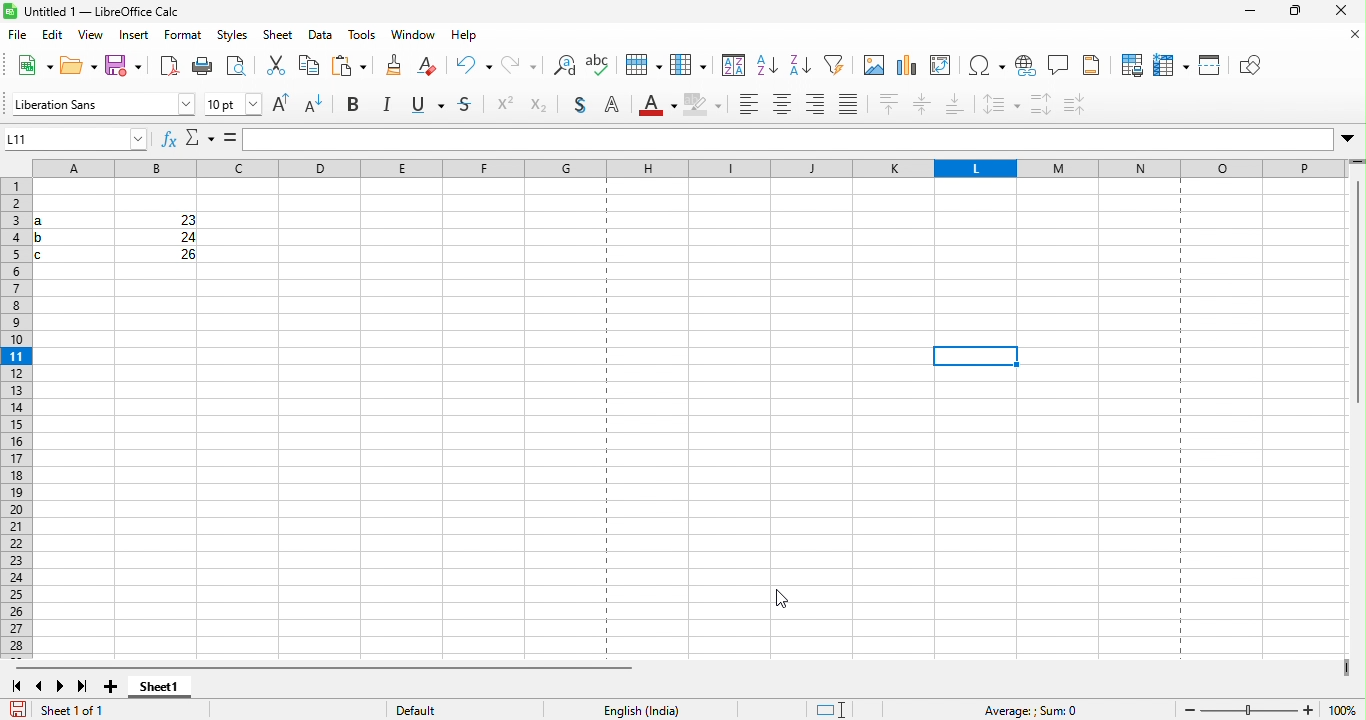 This screenshot has width=1366, height=720. What do you see at coordinates (229, 141) in the screenshot?
I see `formula` at bounding box center [229, 141].